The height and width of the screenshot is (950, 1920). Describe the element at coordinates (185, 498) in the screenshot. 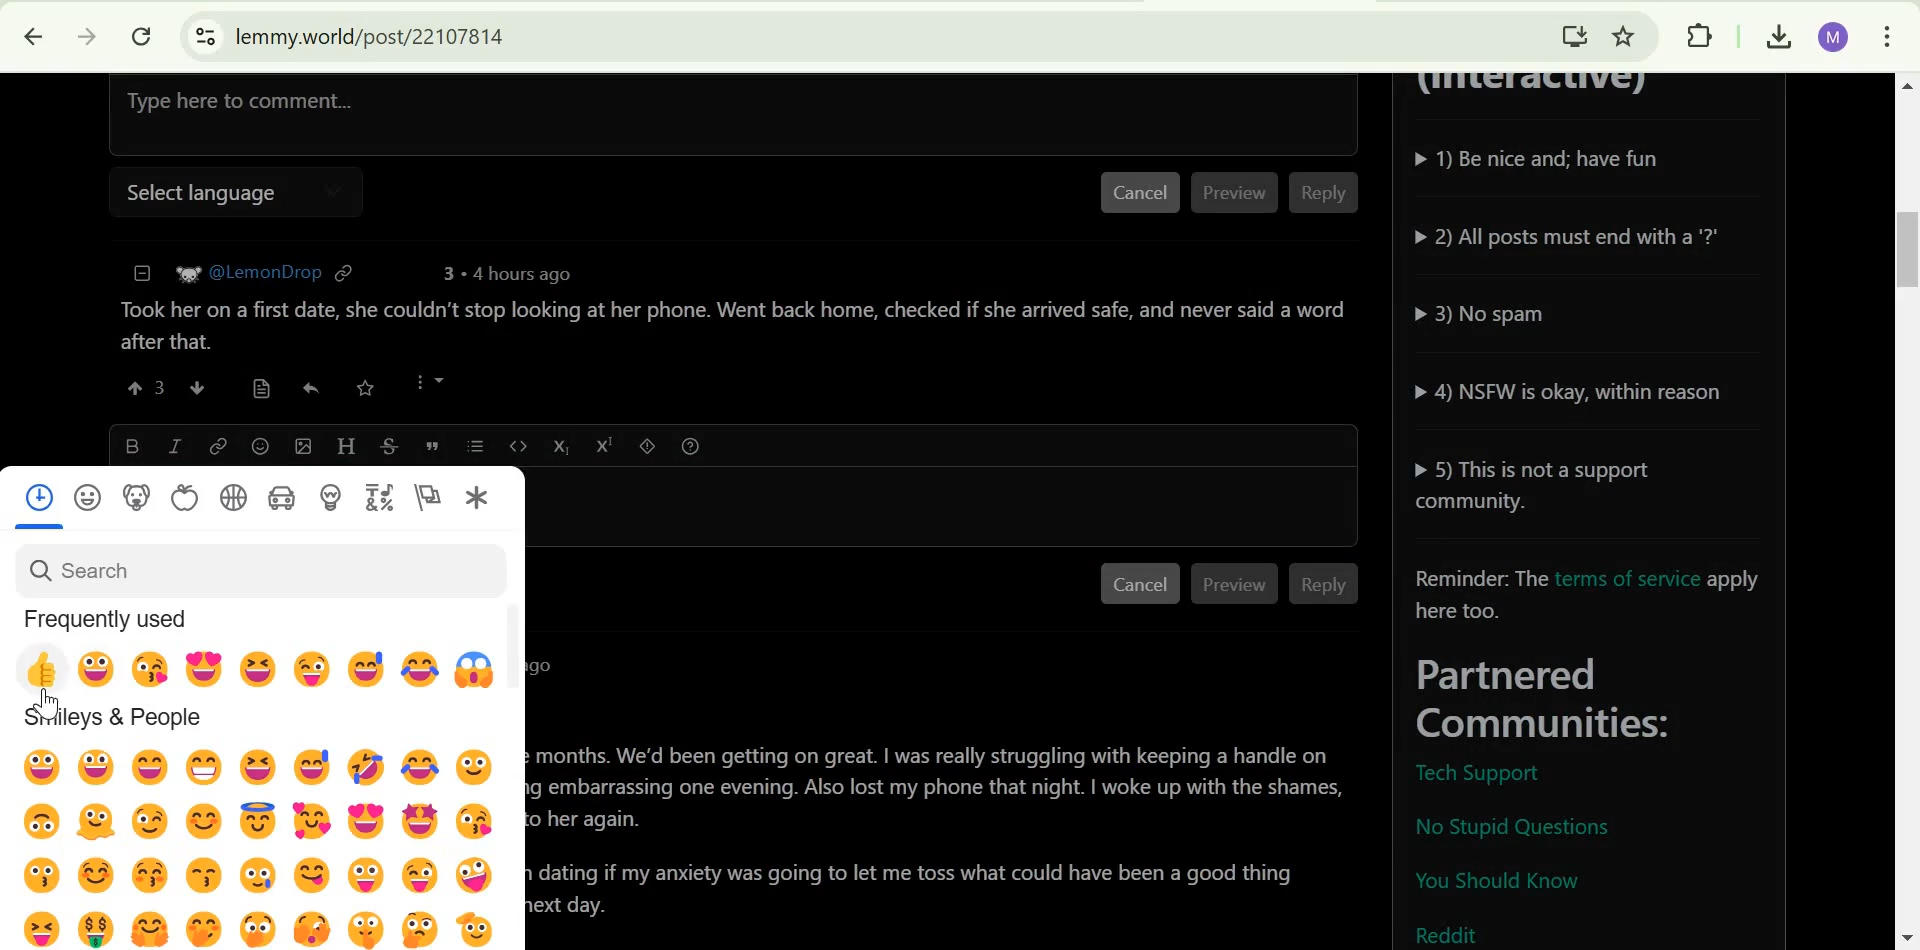

I see `Food & Drink` at that location.